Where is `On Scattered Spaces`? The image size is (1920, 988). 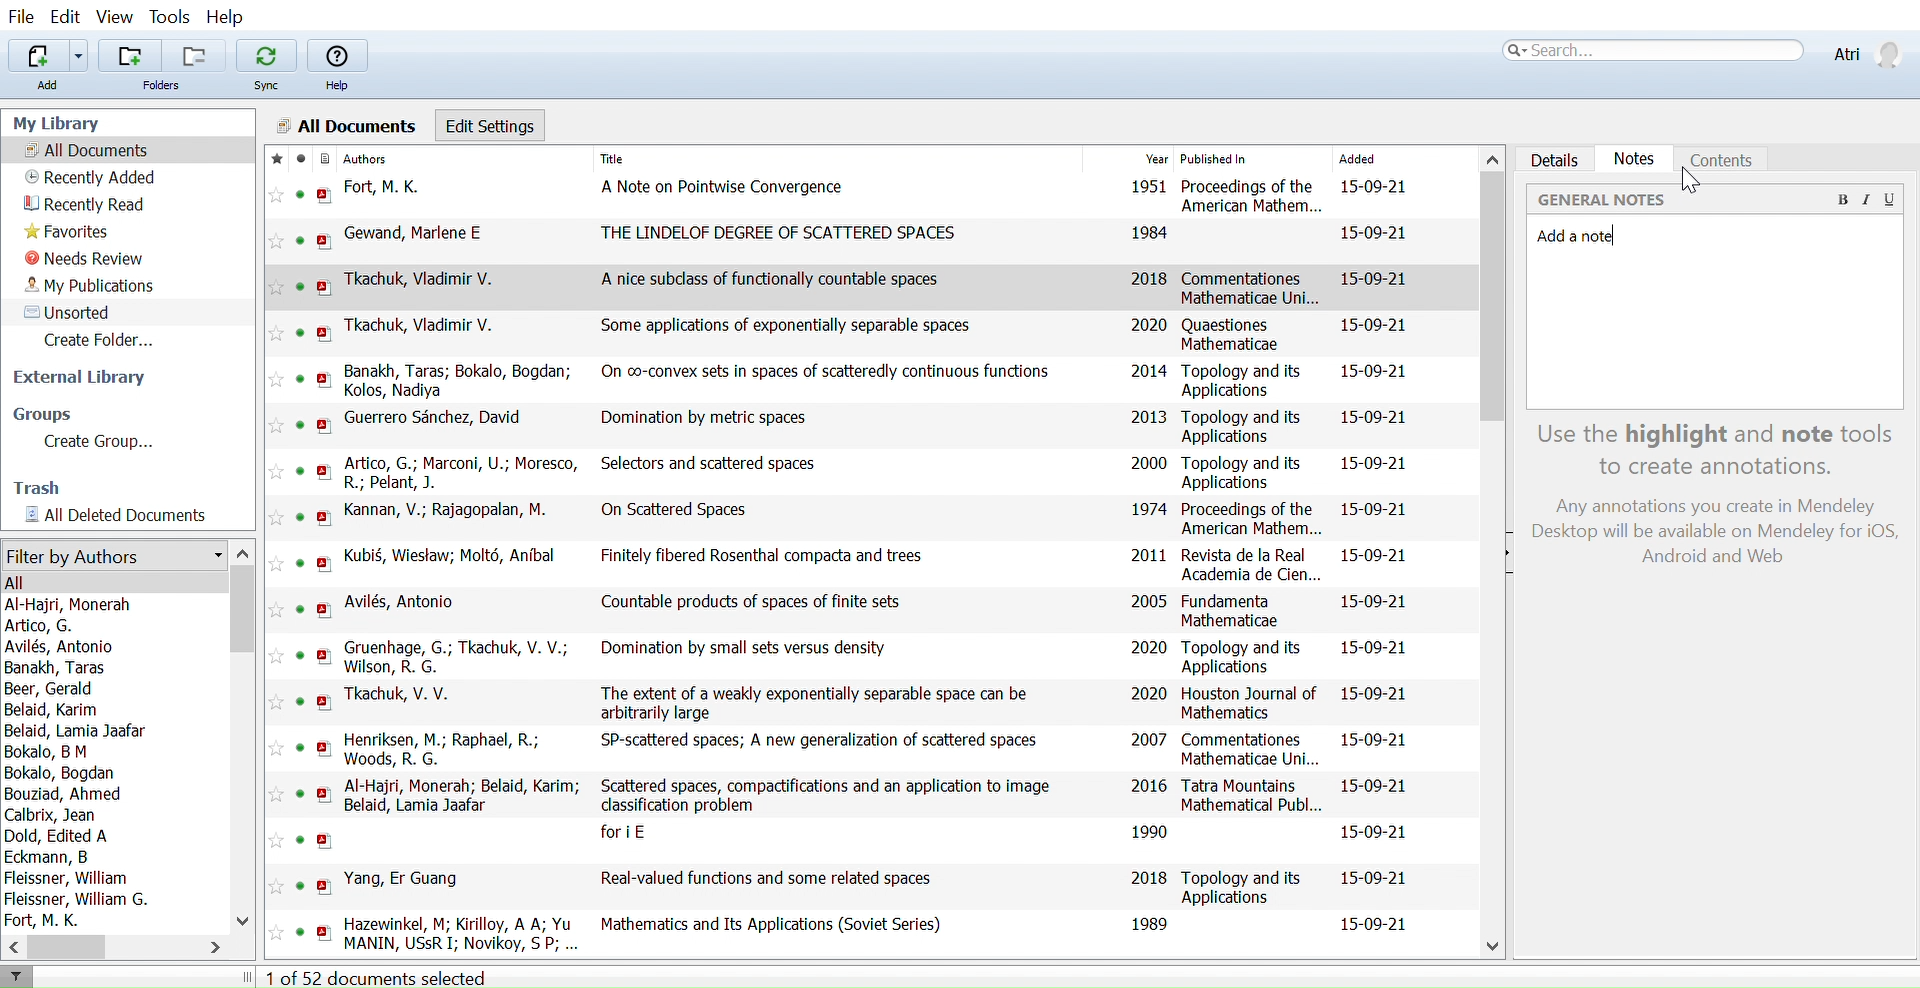 On Scattered Spaces is located at coordinates (680, 509).